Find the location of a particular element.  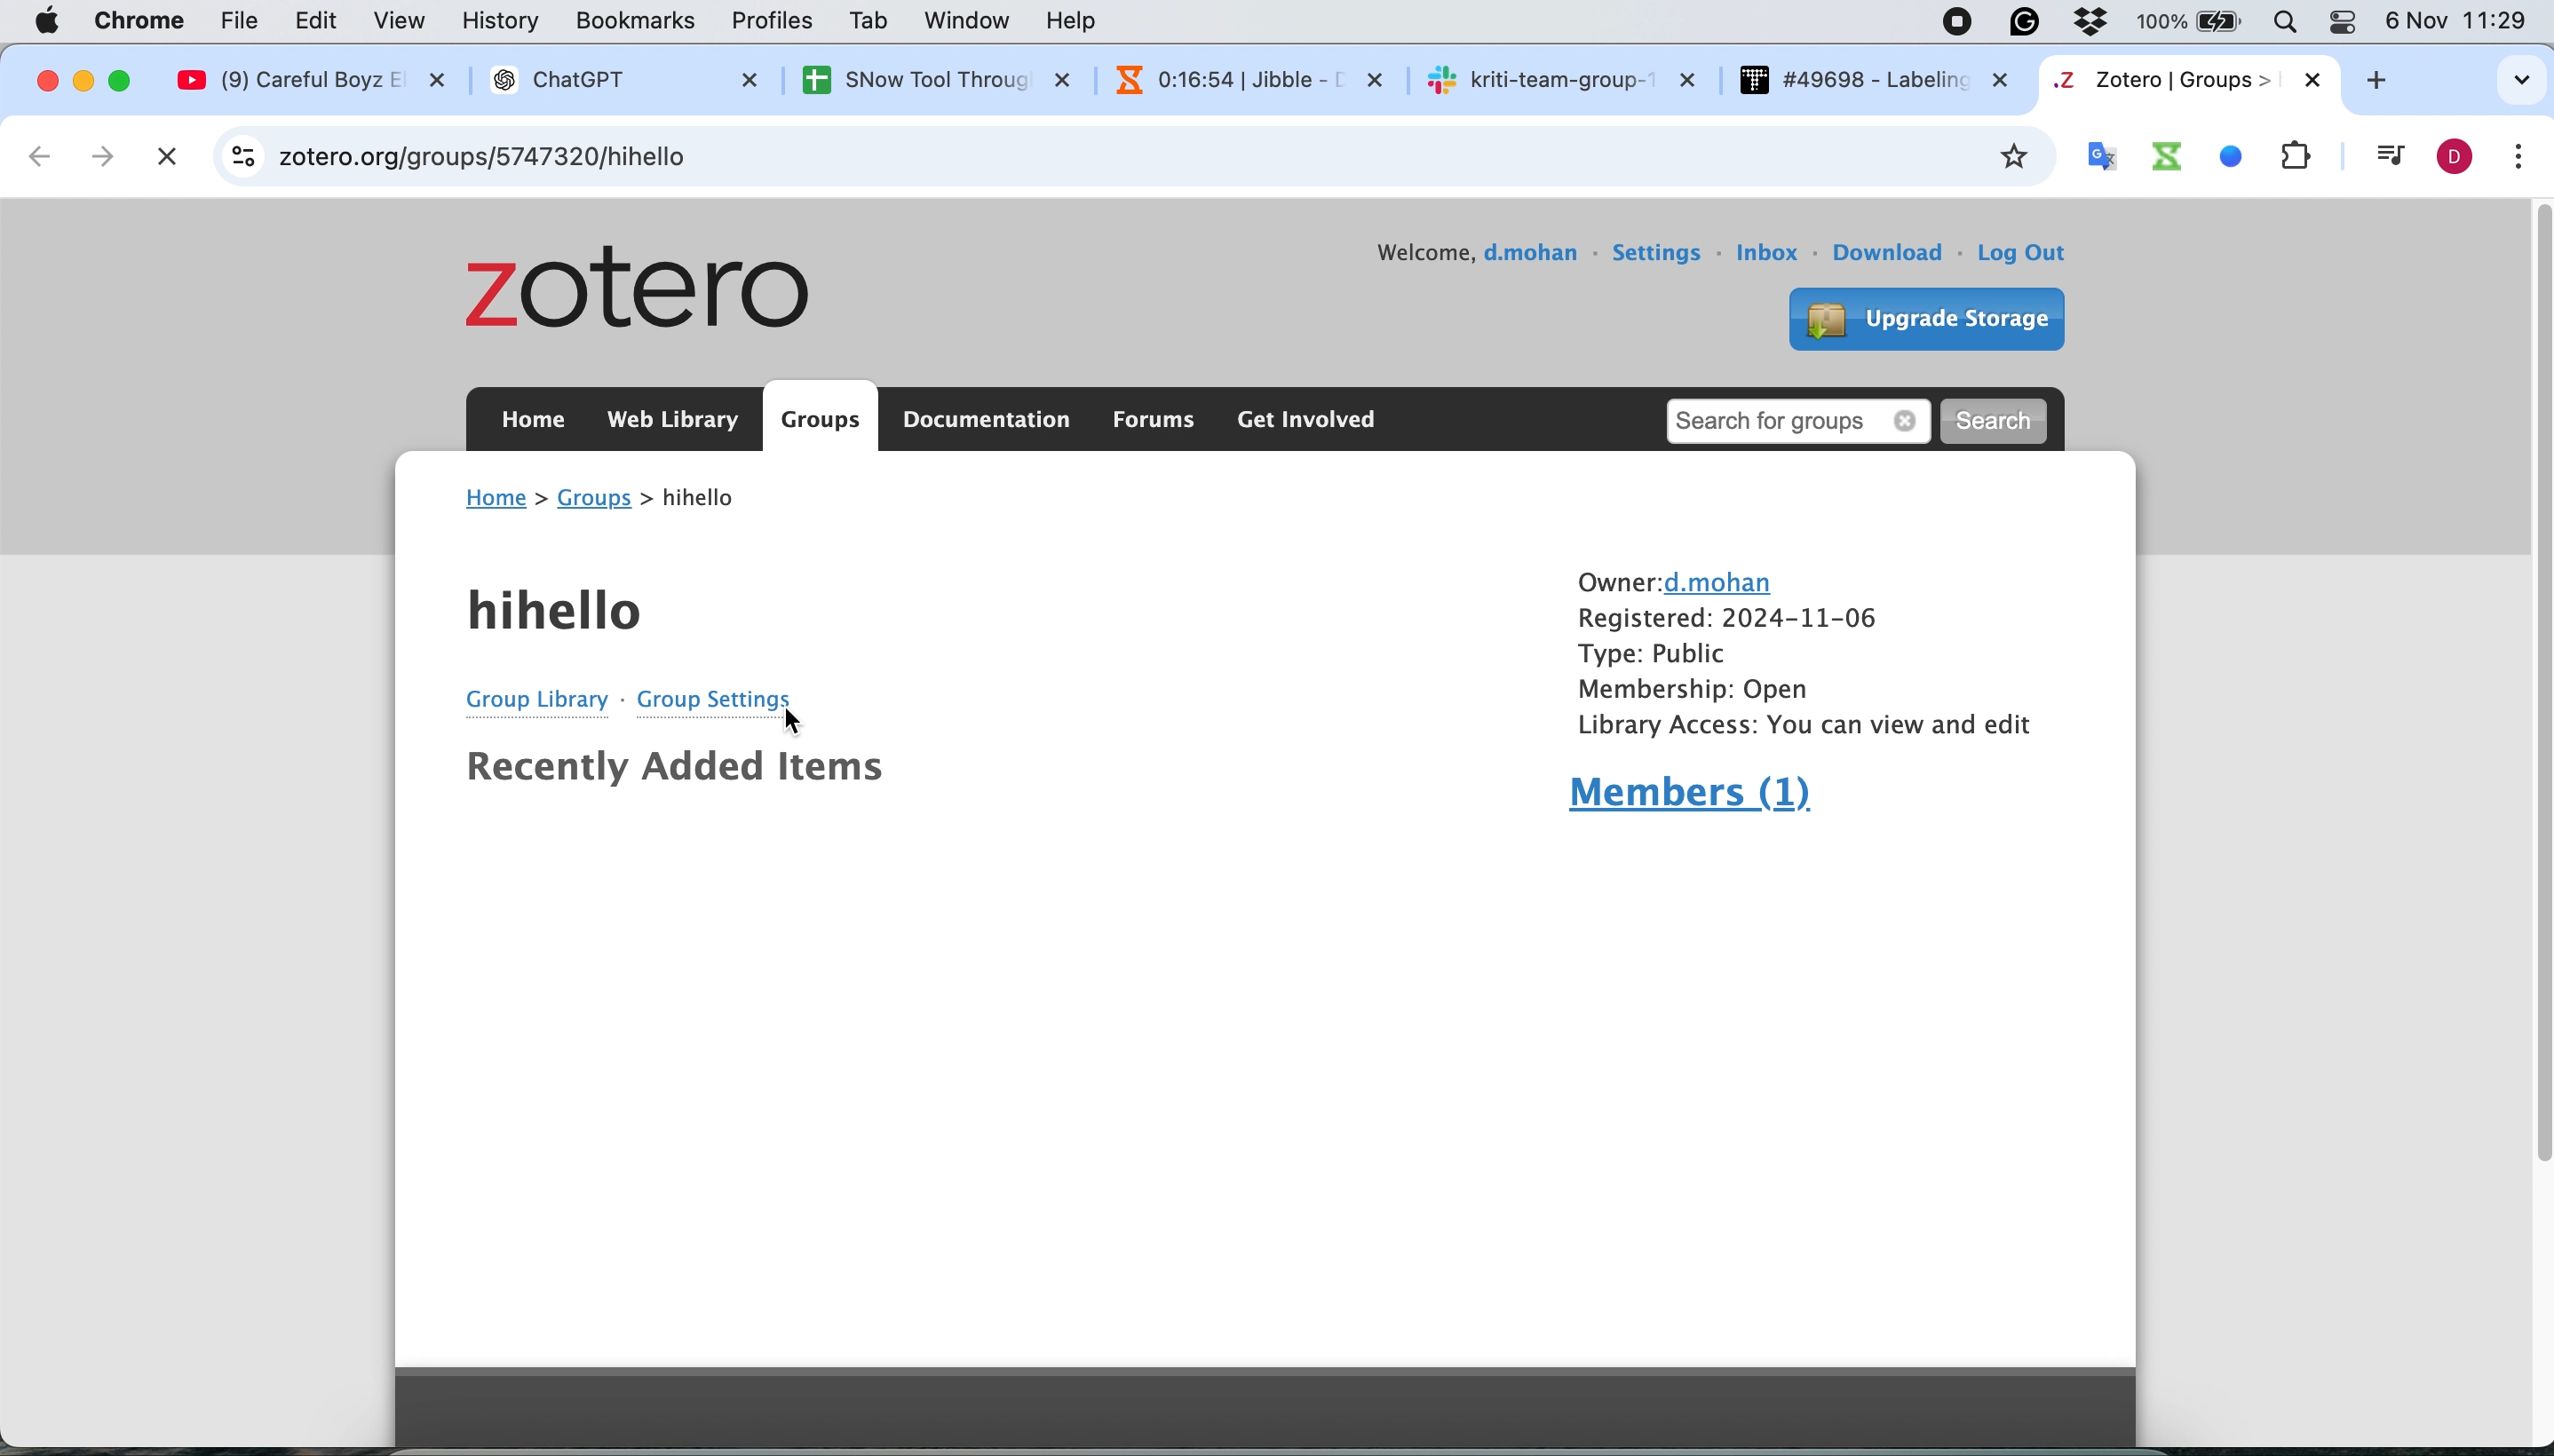

minimise is located at coordinates (85, 82).